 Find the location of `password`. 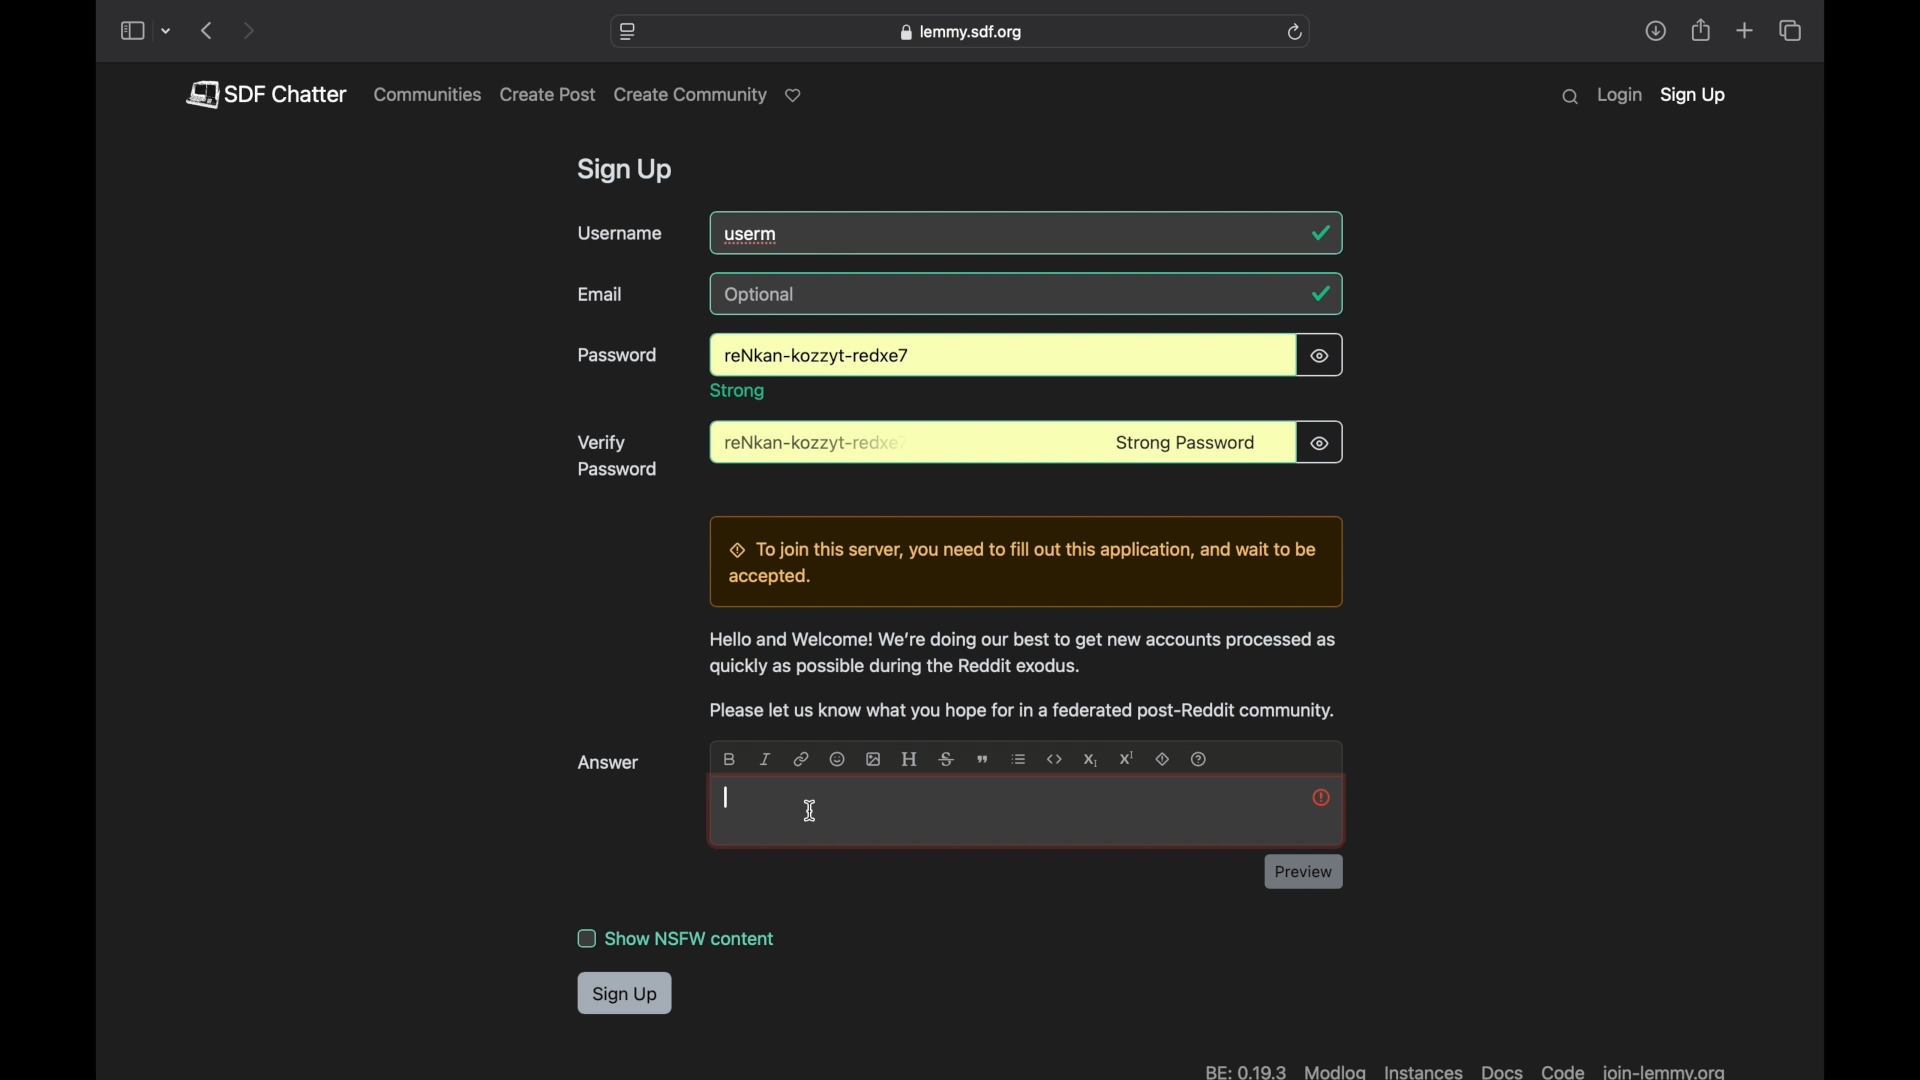

password is located at coordinates (814, 357).